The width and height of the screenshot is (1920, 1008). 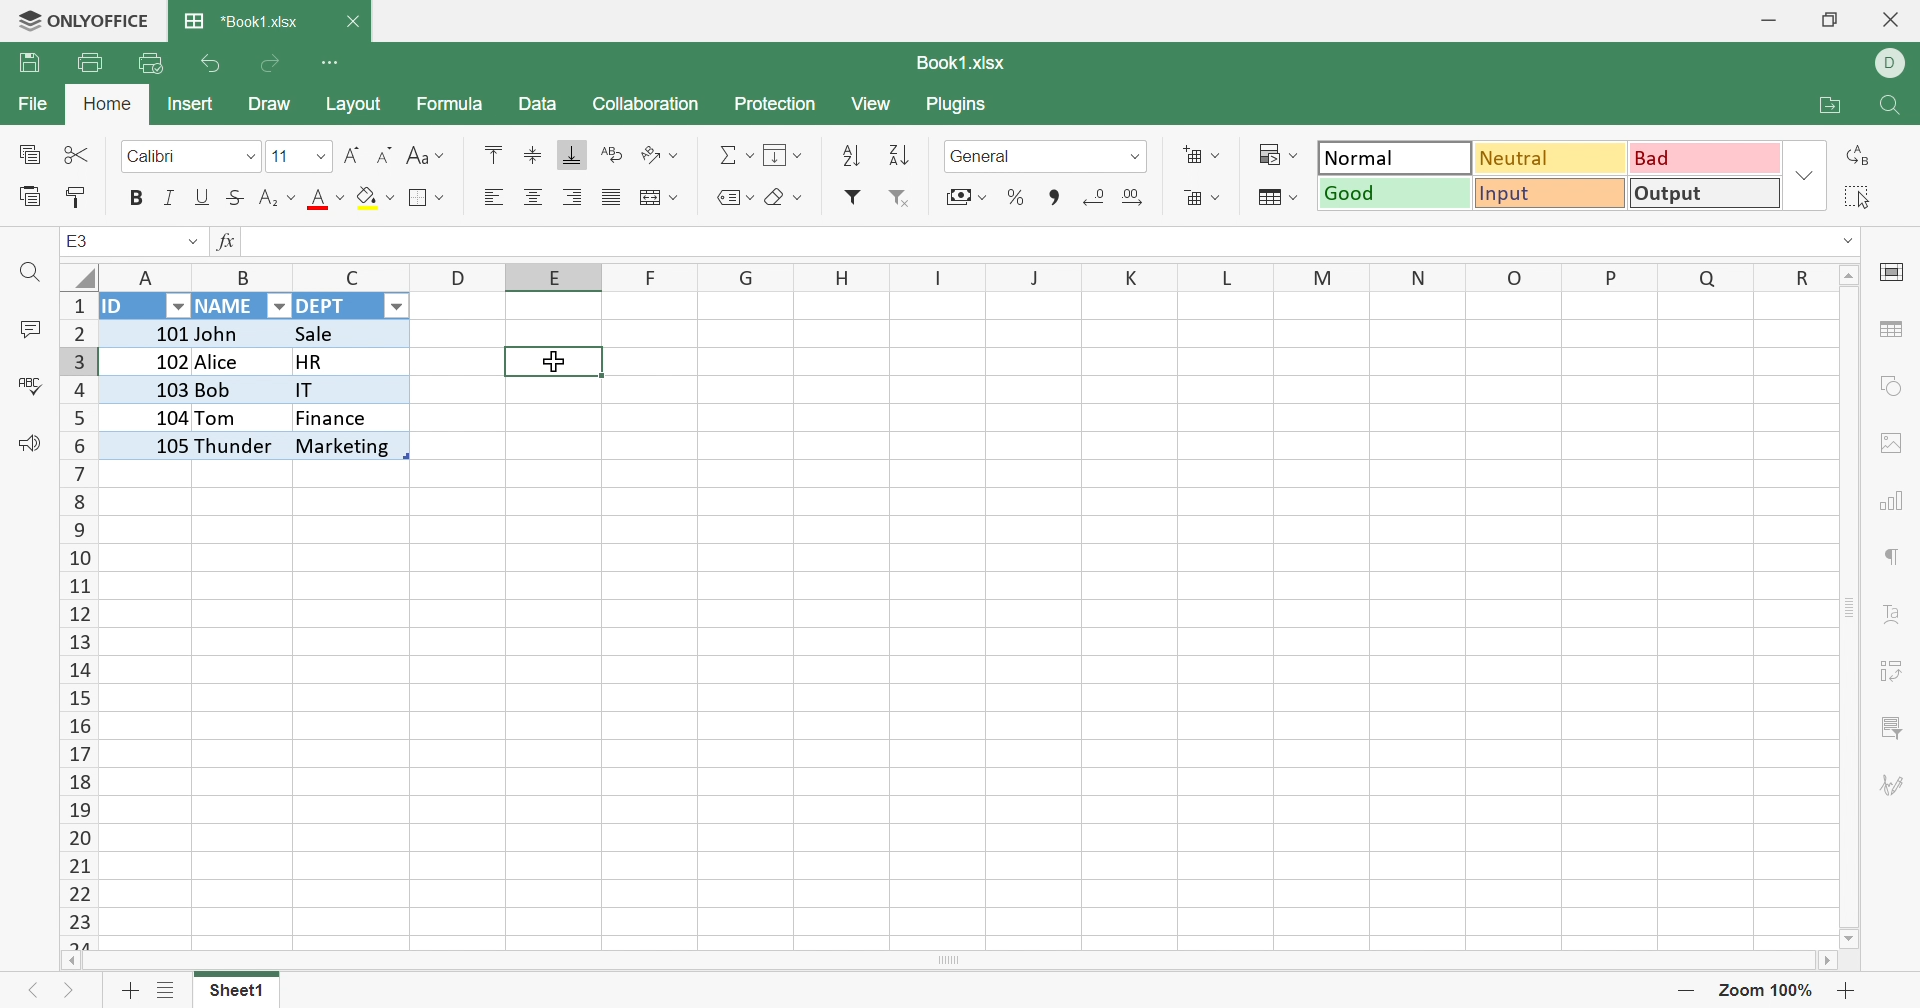 What do you see at coordinates (1052, 197) in the screenshot?
I see `Comma style` at bounding box center [1052, 197].